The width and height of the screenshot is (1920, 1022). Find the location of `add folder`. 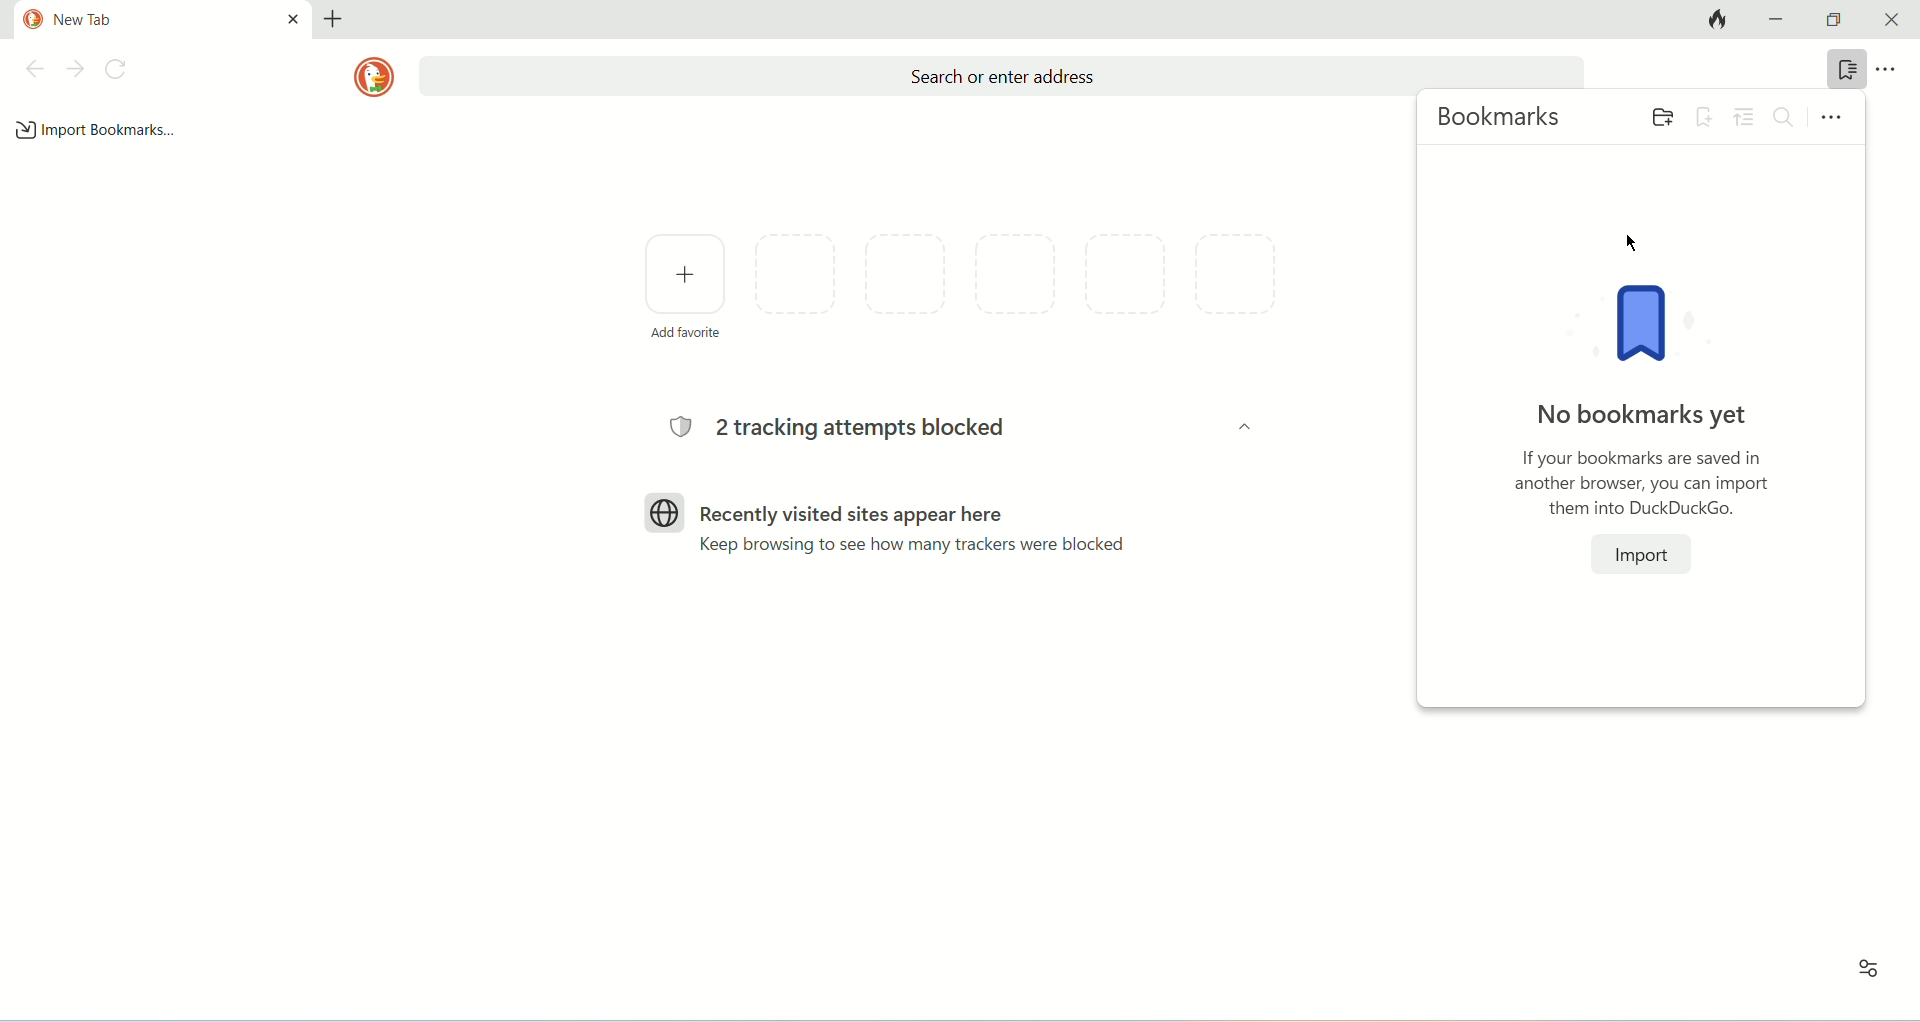

add folder is located at coordinates (1658, 115).